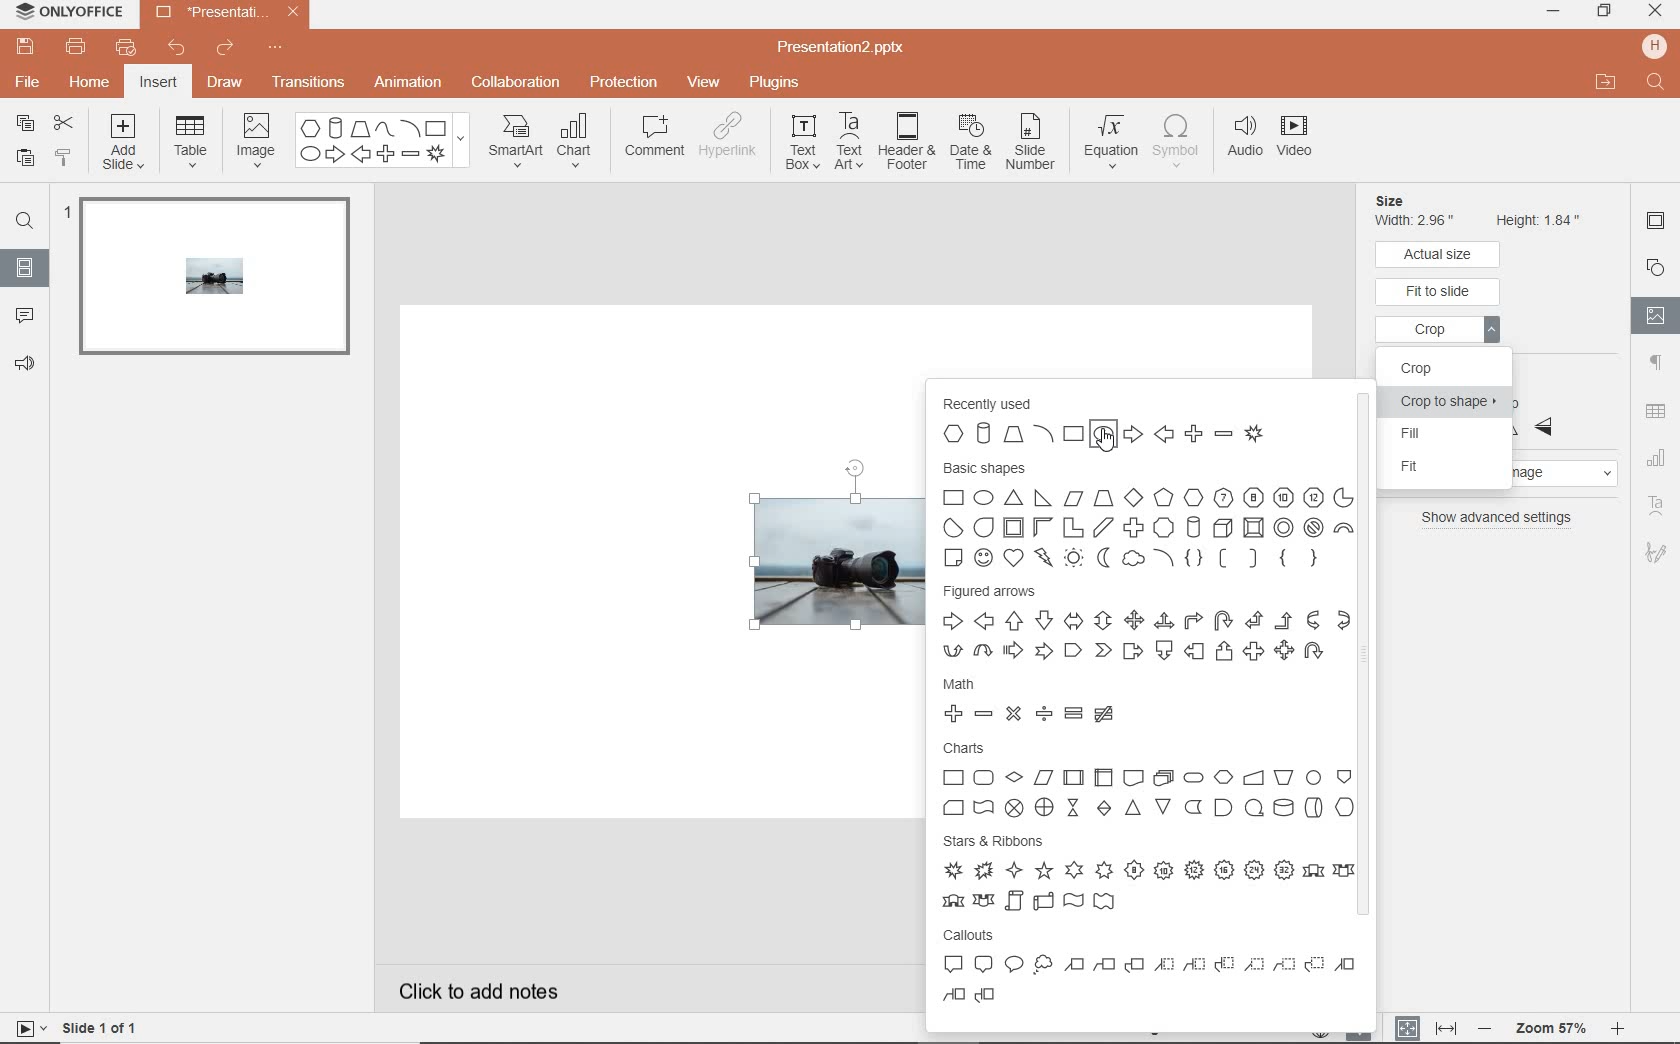 This screenshot has height=1044, width=1680. I want to click on click to add notes, so click(525, 988).